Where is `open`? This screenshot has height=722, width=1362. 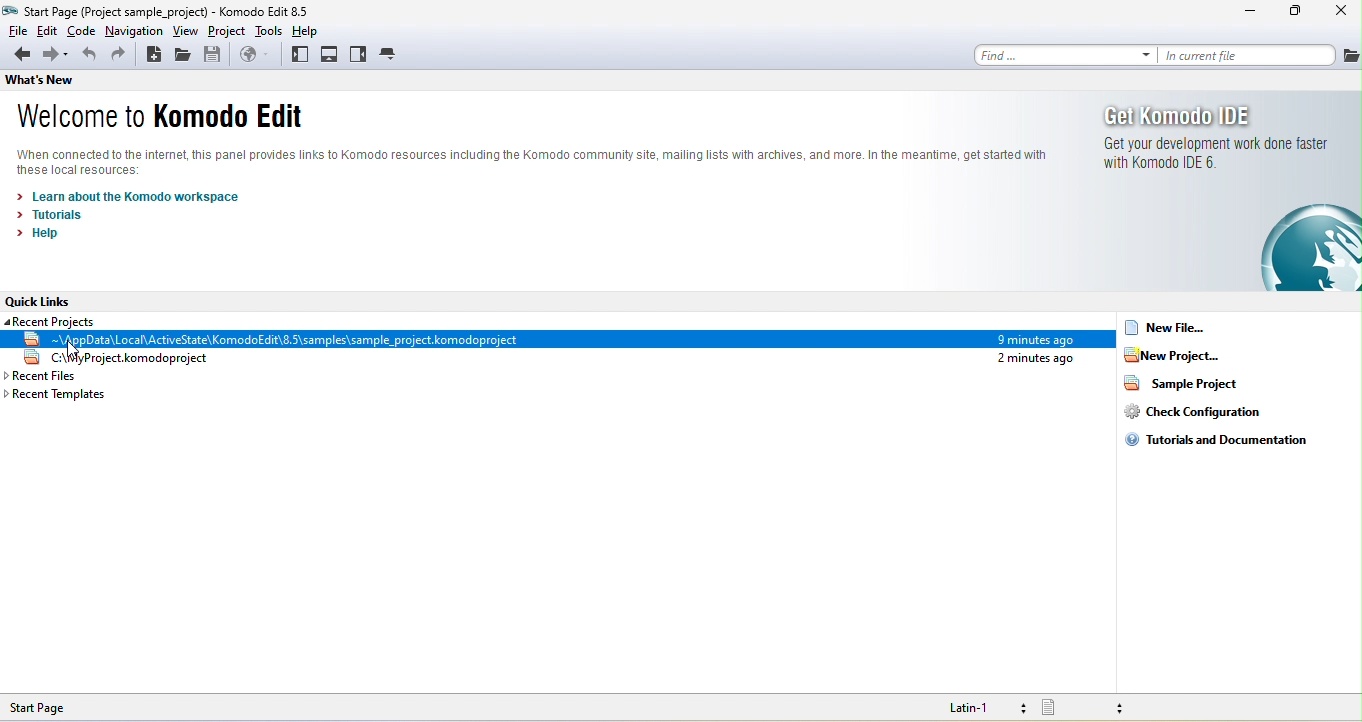
open is located at coordinates (183, 56).